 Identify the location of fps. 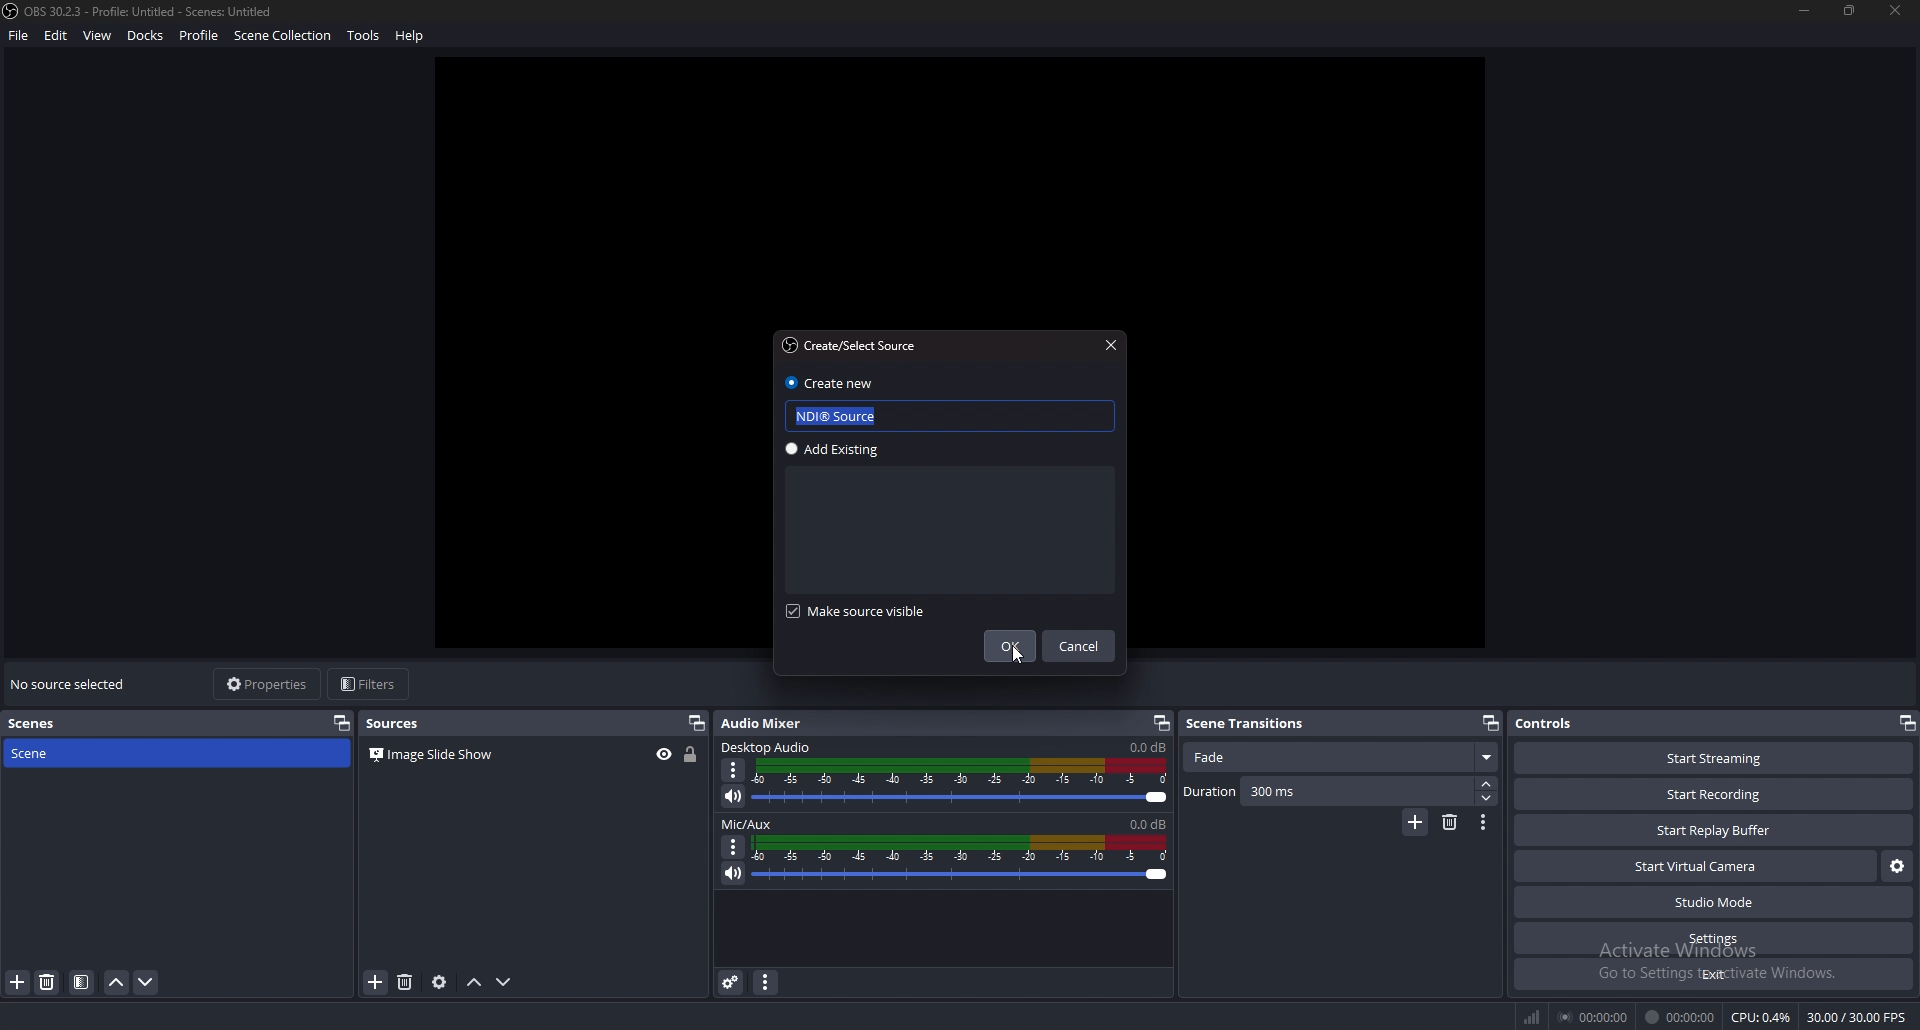
(1854, 1014).